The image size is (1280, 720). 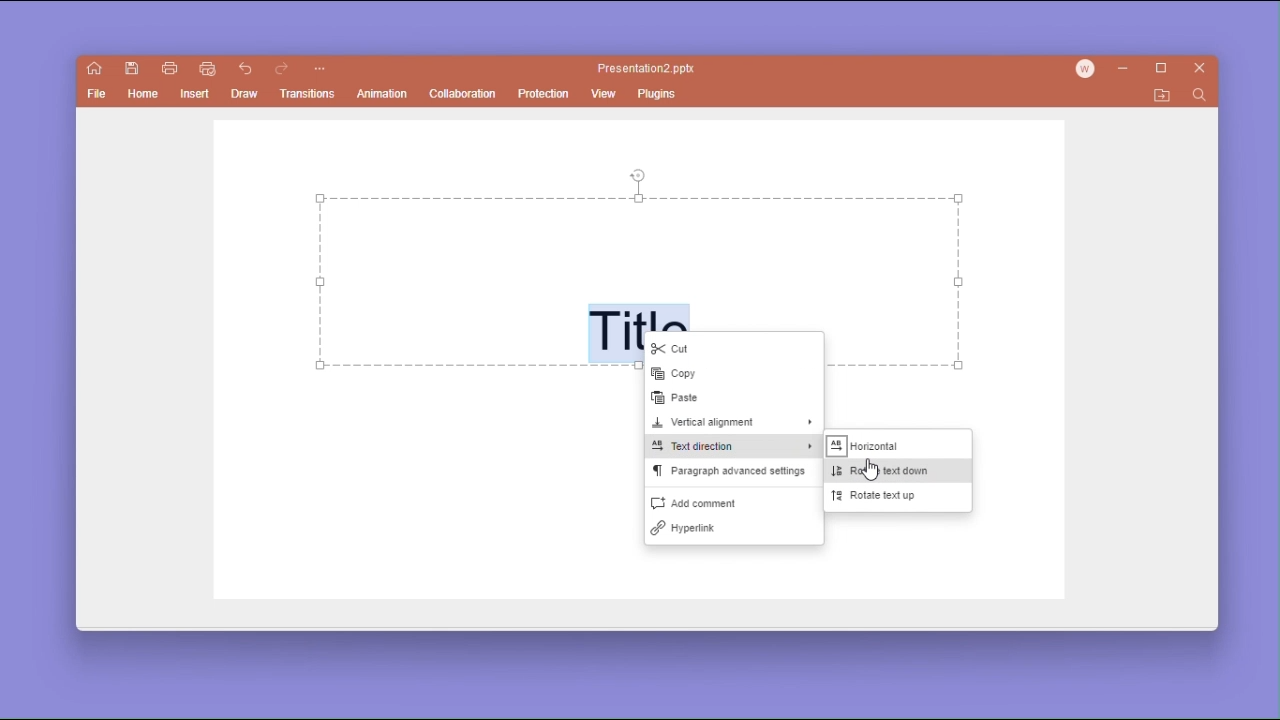 I want to click on protection, so click(x=544, y=93).